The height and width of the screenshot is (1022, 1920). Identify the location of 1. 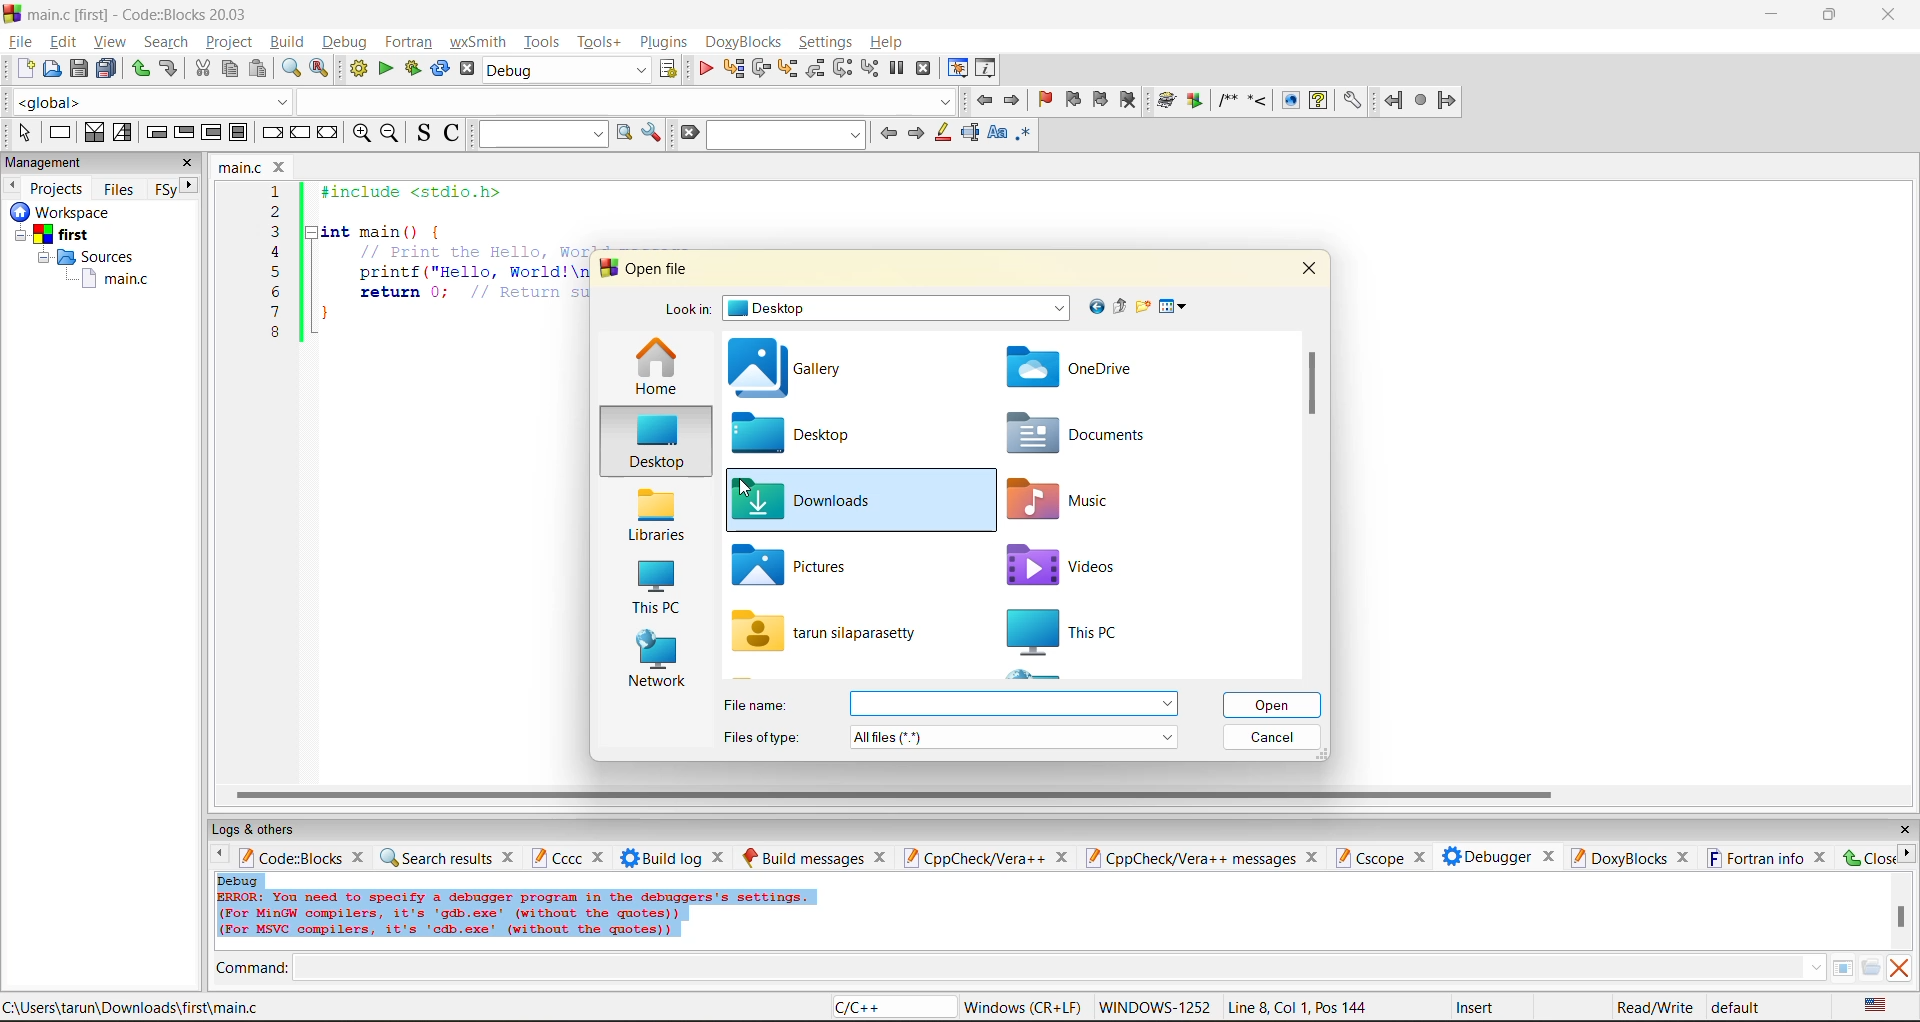
(278, 192).